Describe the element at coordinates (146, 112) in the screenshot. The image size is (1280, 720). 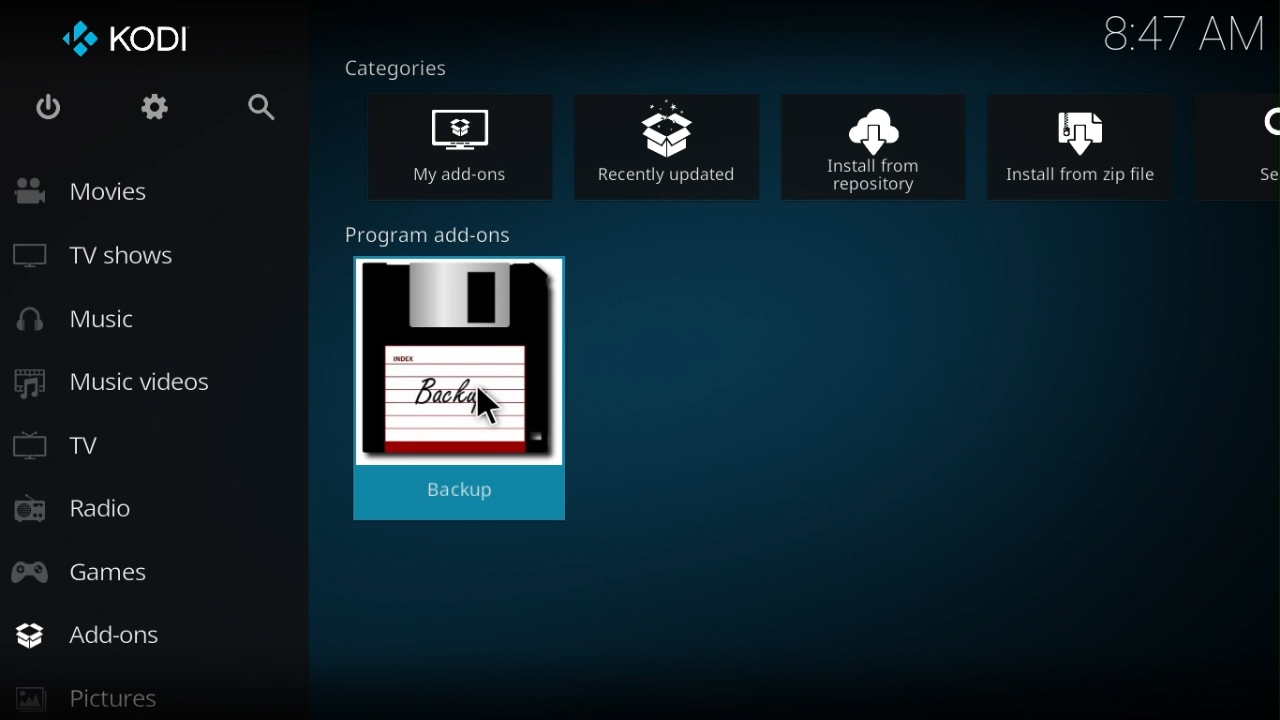
I see `Settings` at that location.